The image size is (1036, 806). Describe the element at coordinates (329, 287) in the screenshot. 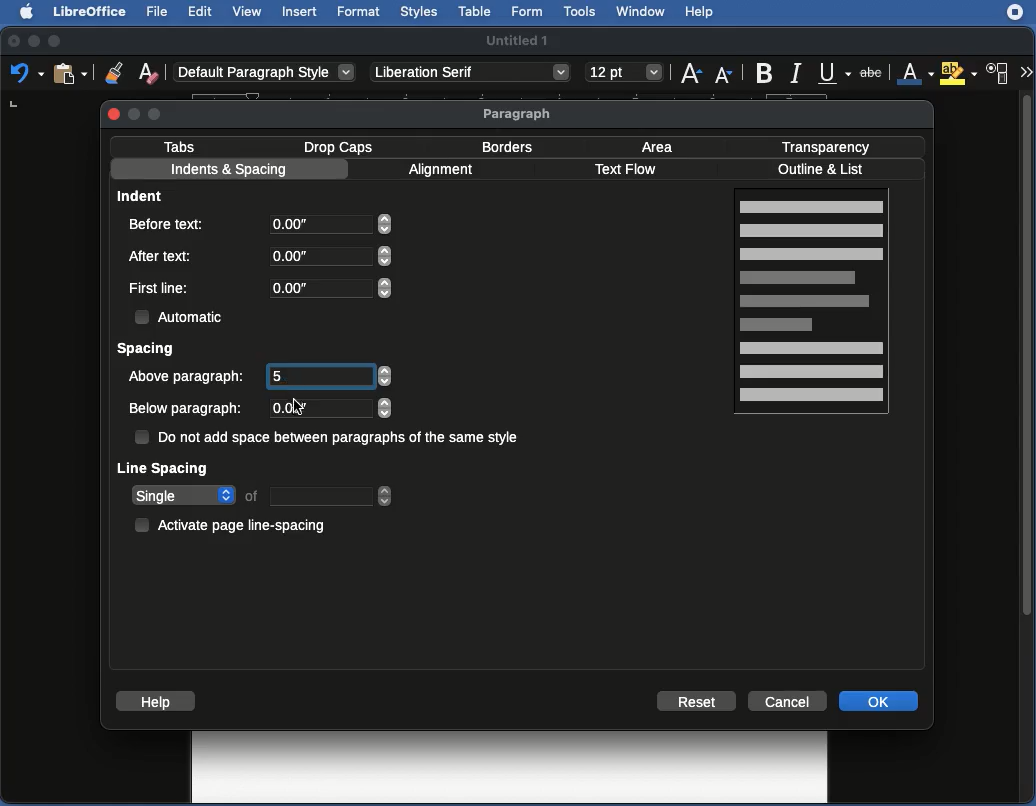

I see `0.00"` at that location.